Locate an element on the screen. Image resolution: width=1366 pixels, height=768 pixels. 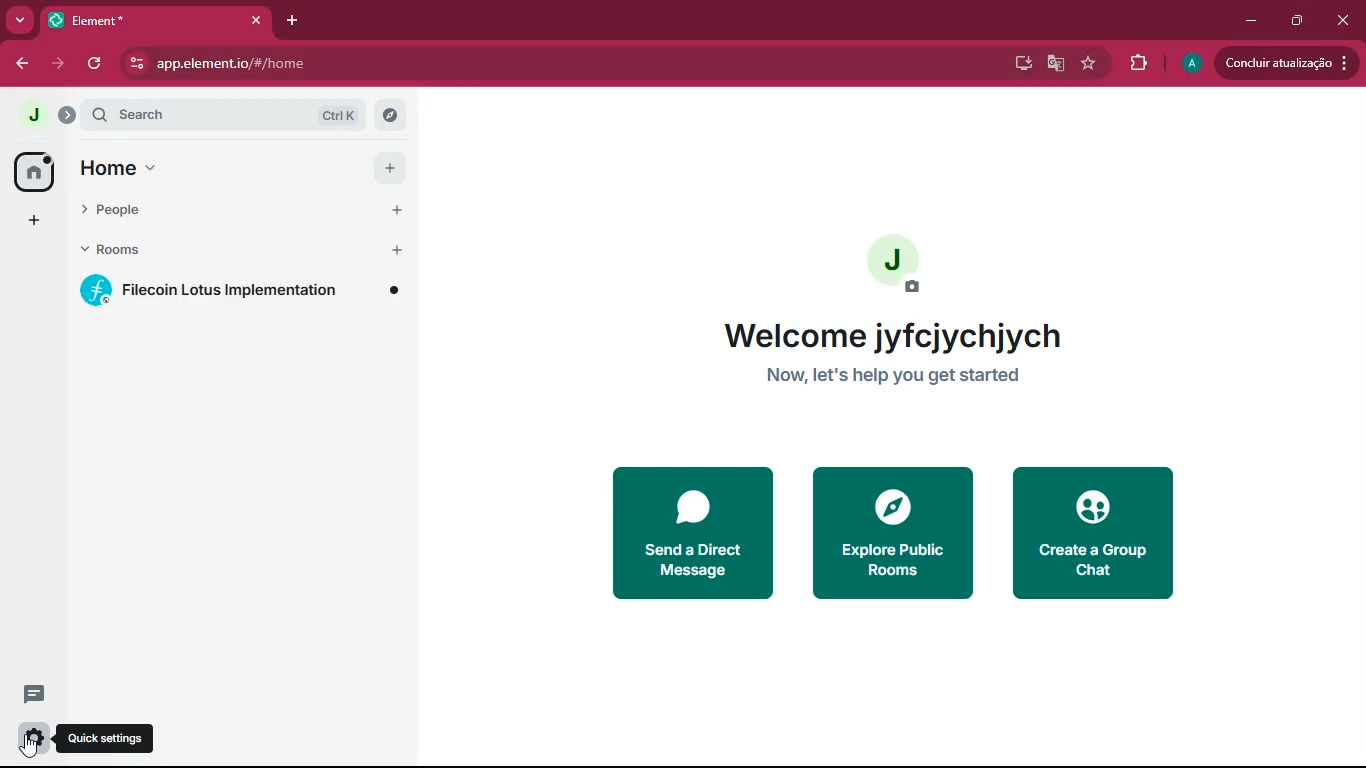
now, let's help you get started is located at coordinates (894, 376).